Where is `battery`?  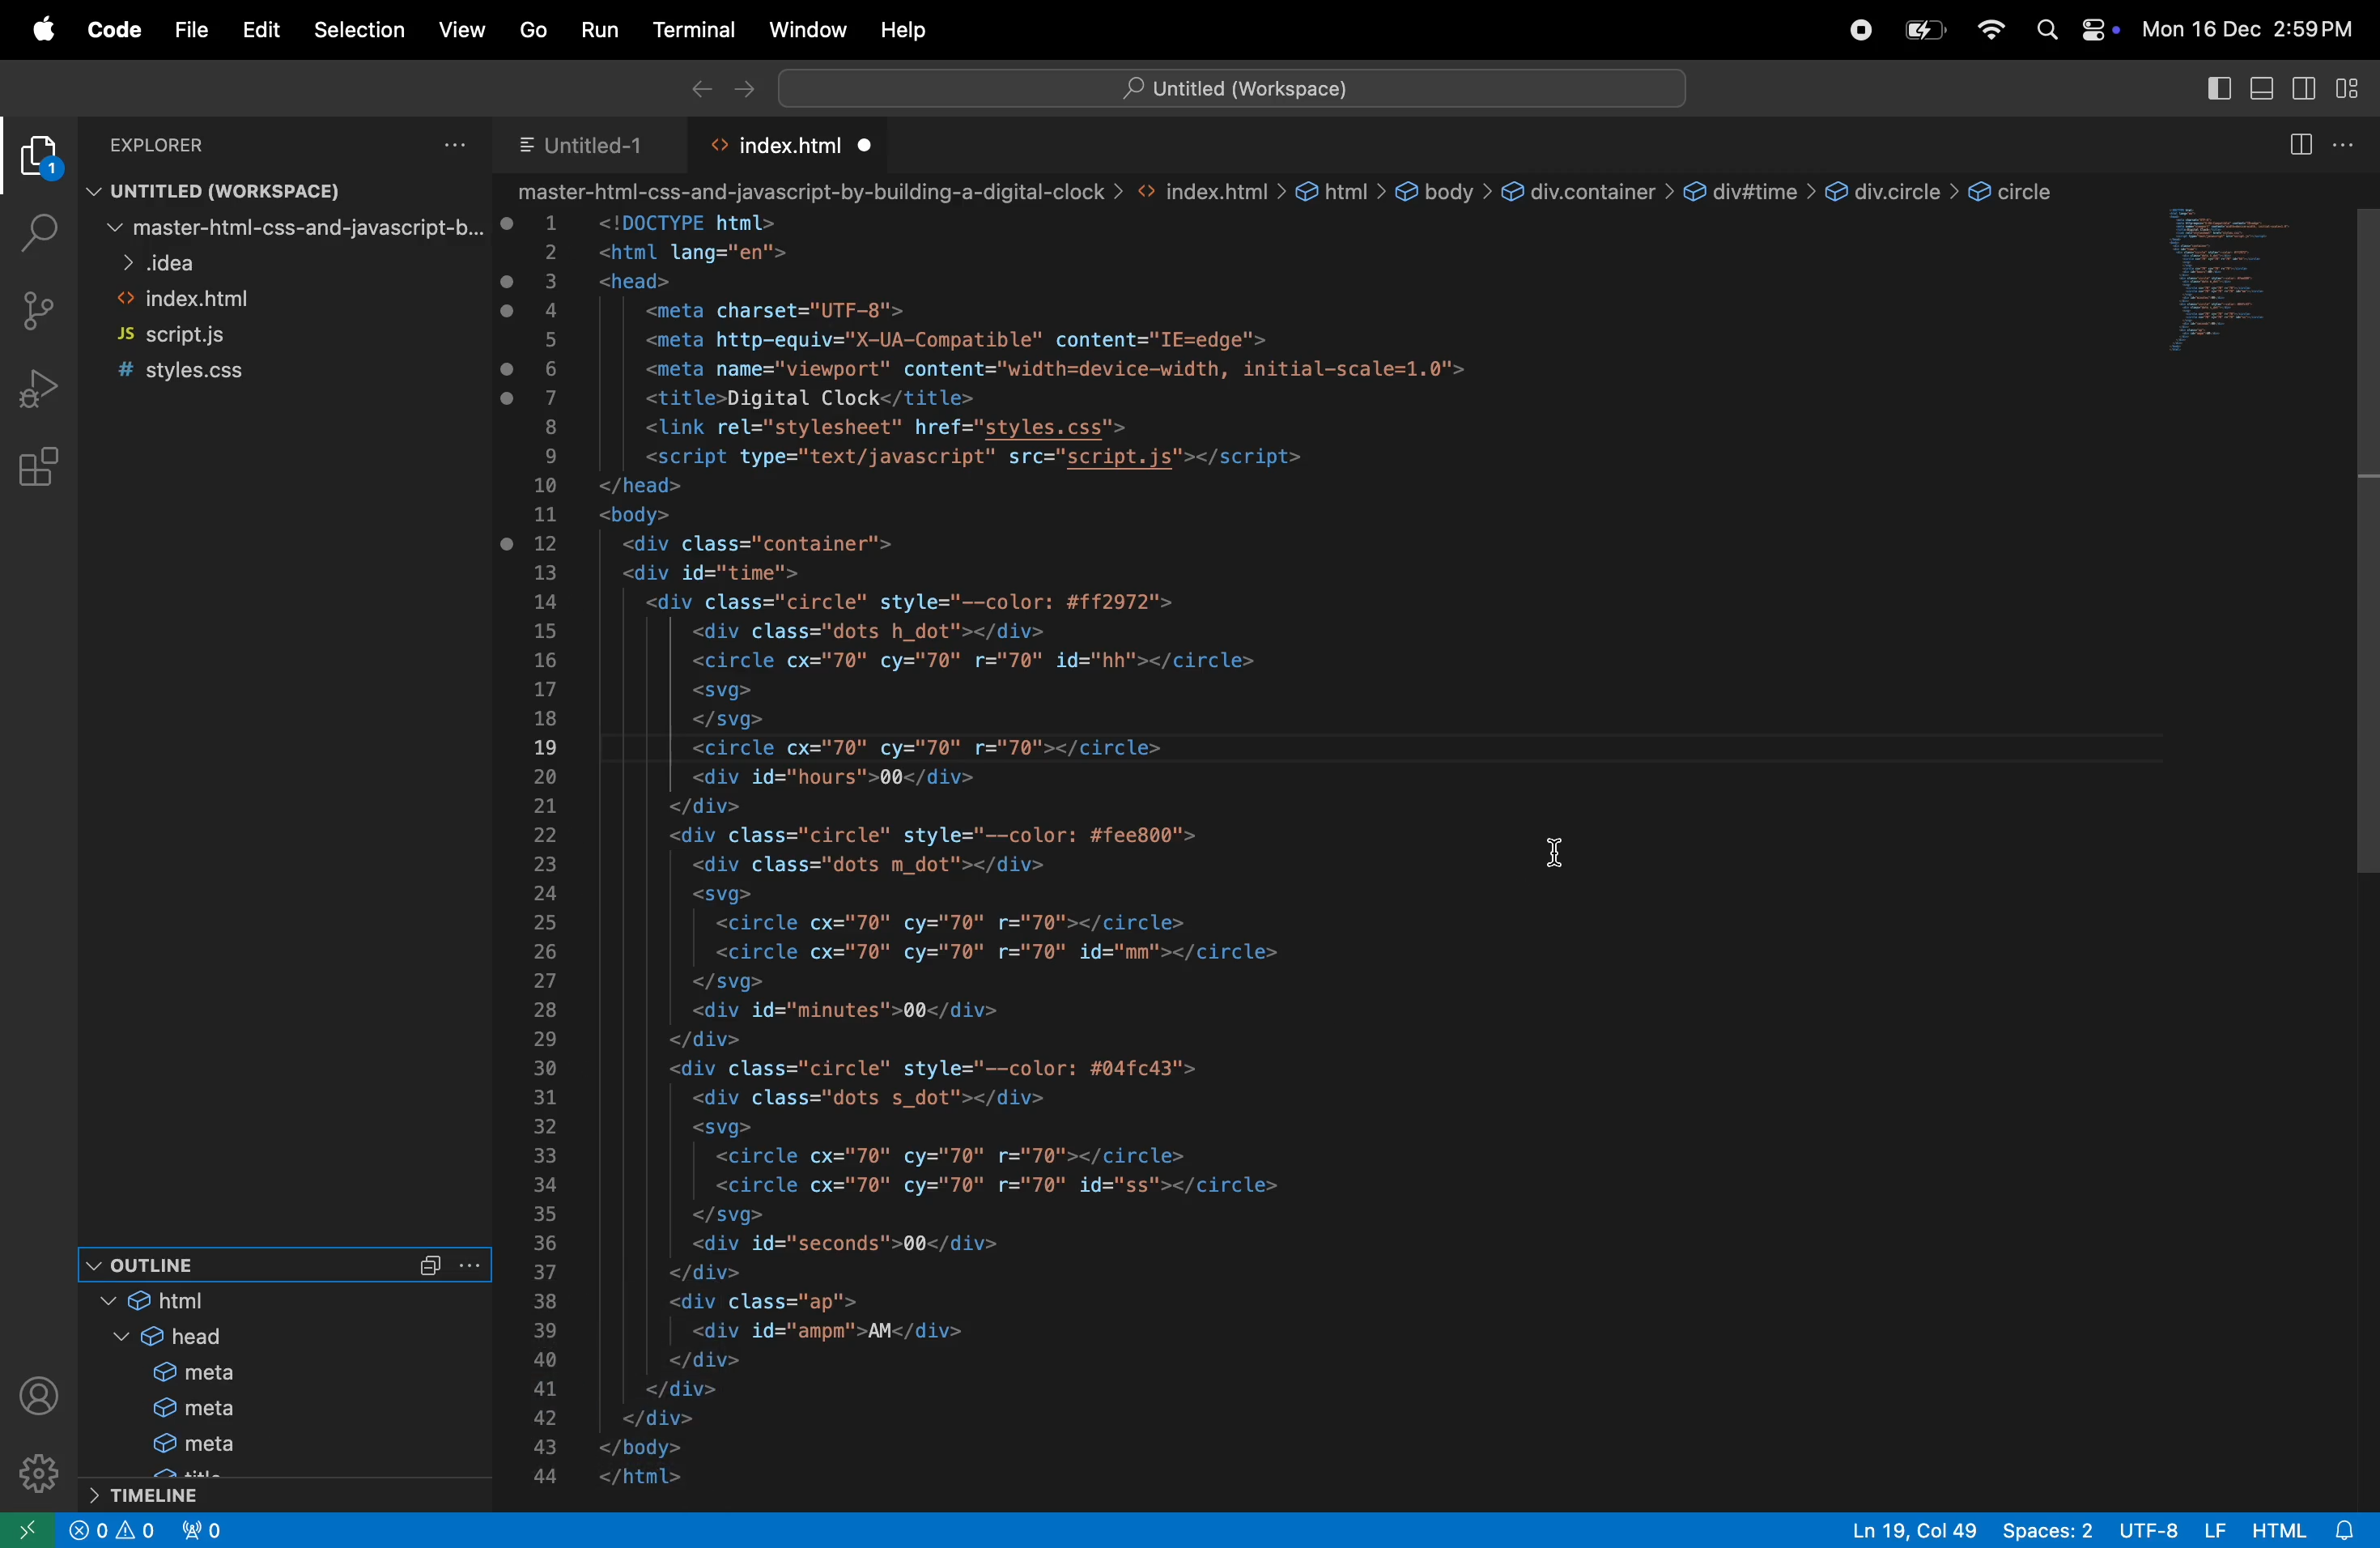 battery is located at coordinates (1921, 29).